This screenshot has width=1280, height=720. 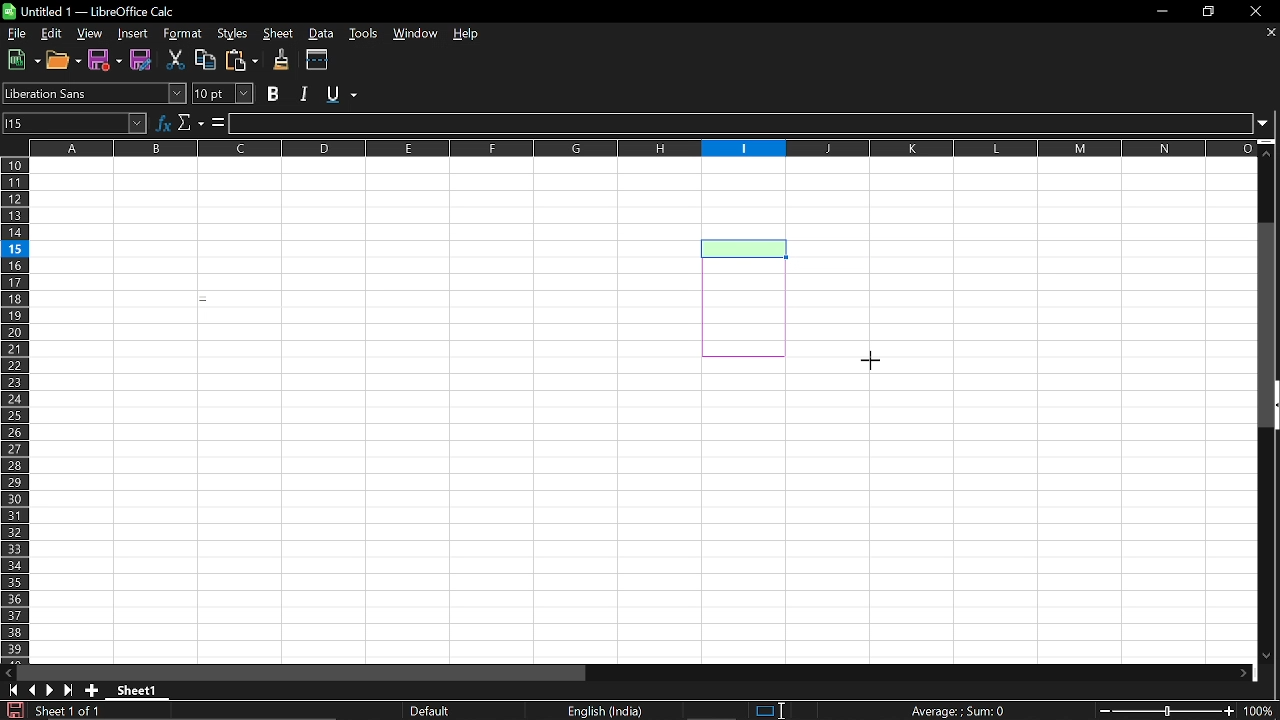 I want to click on Input line, so click(x=742, y=124).